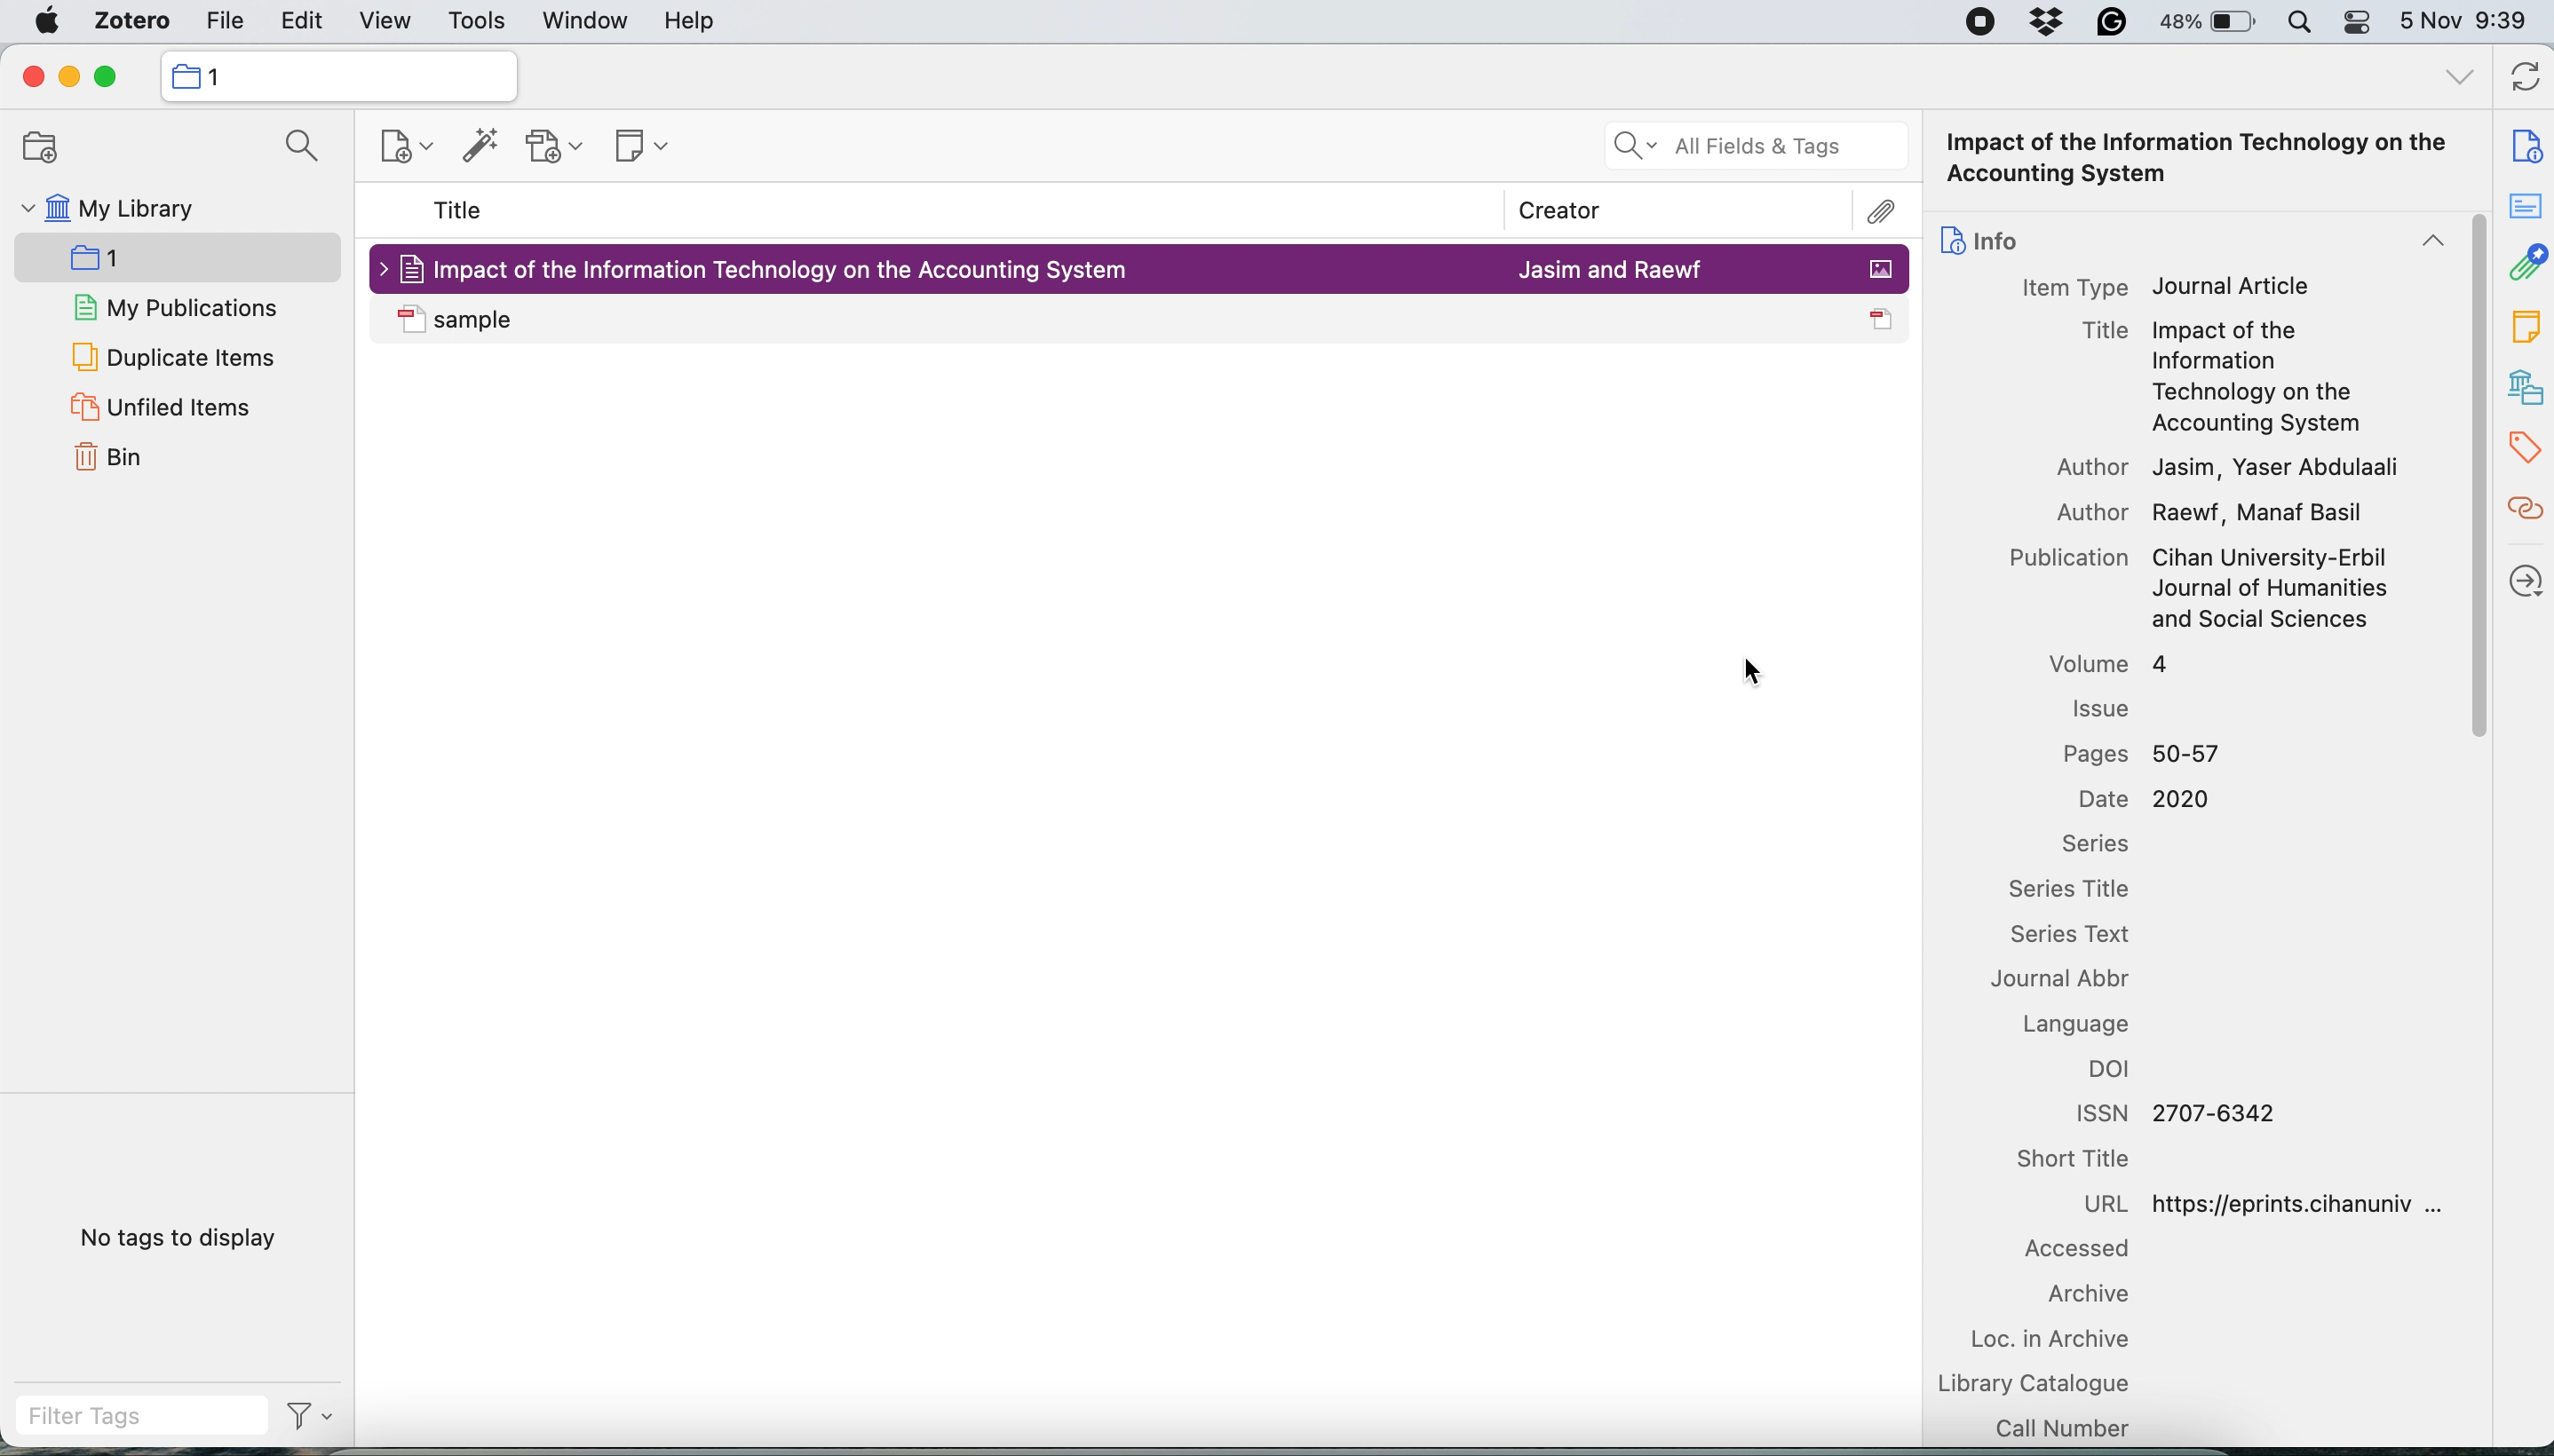 The width and height of the screenshot is (2554, 1456). I want to click on URL https://eprints.cihanuniv ..., so click(2267, 1204).